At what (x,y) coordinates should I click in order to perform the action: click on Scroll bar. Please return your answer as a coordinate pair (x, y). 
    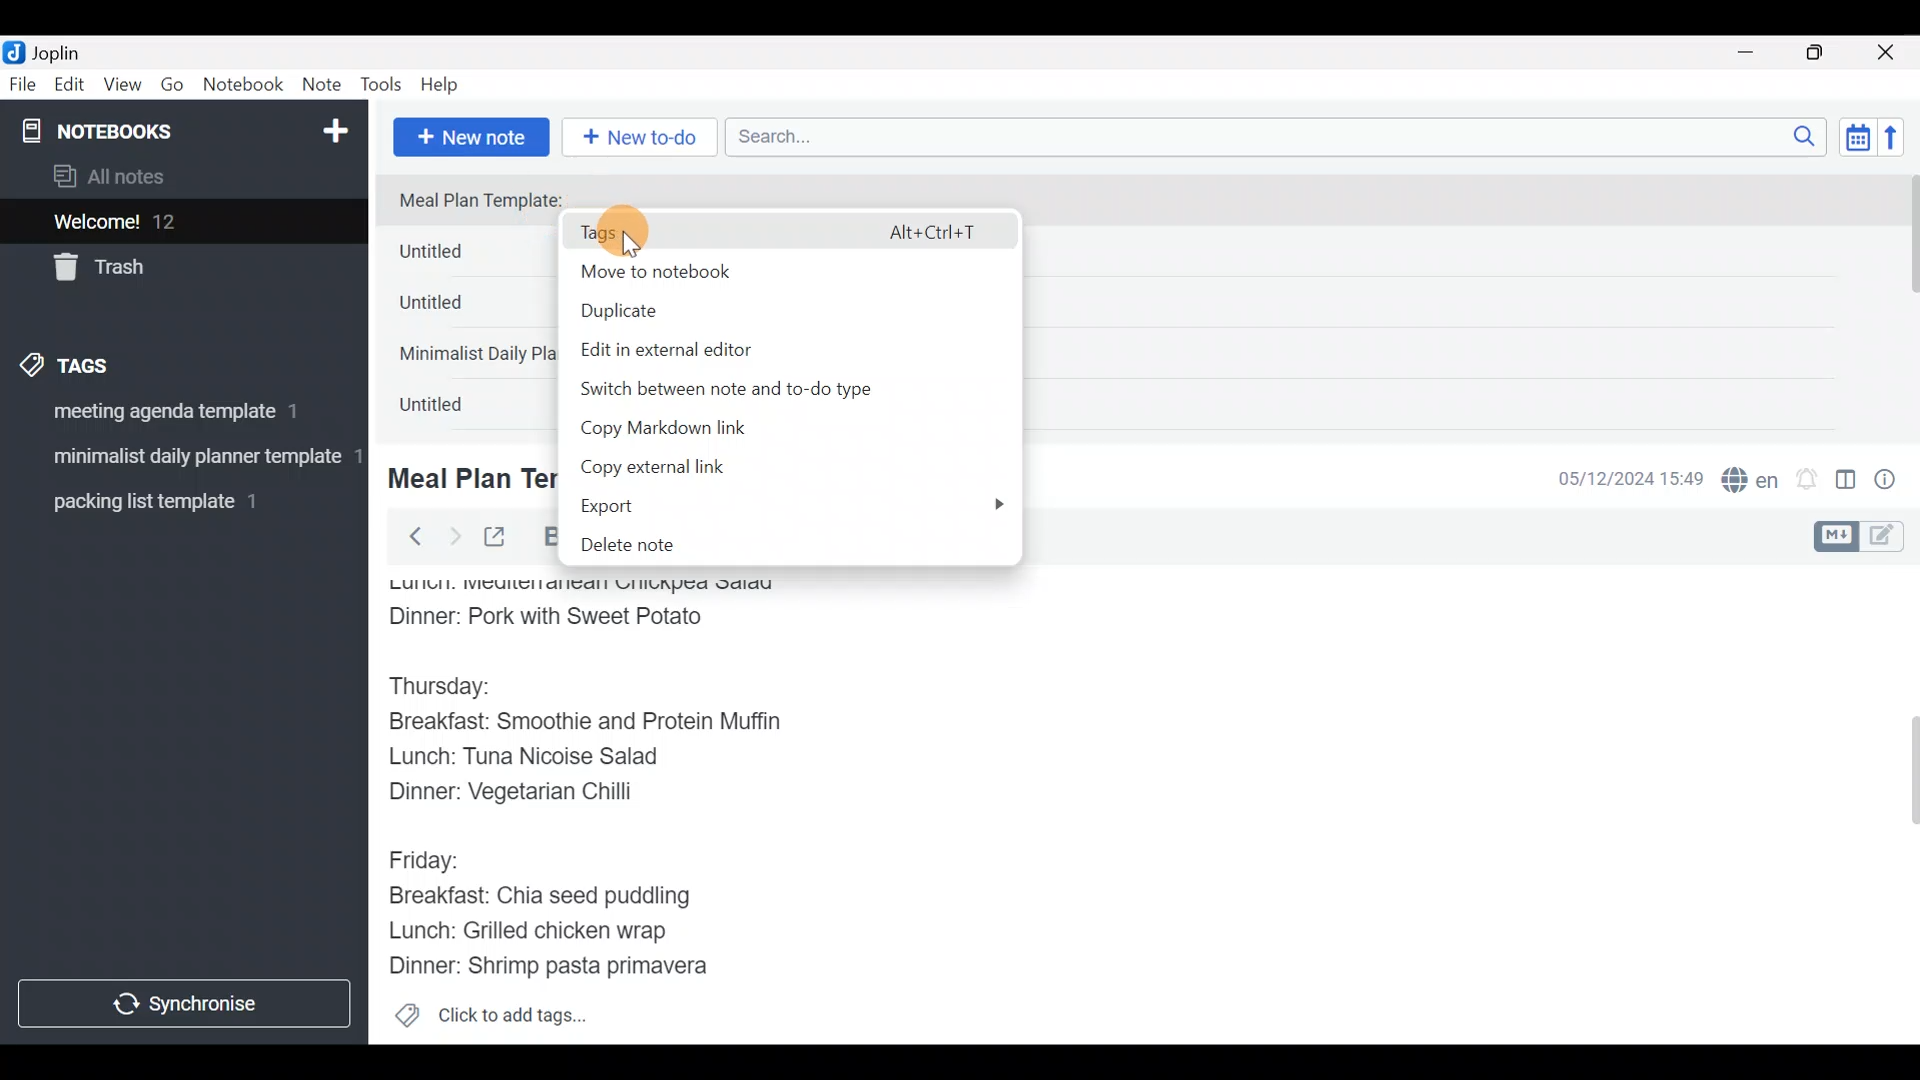
    Looking at the image, I should click on (1899, 804).